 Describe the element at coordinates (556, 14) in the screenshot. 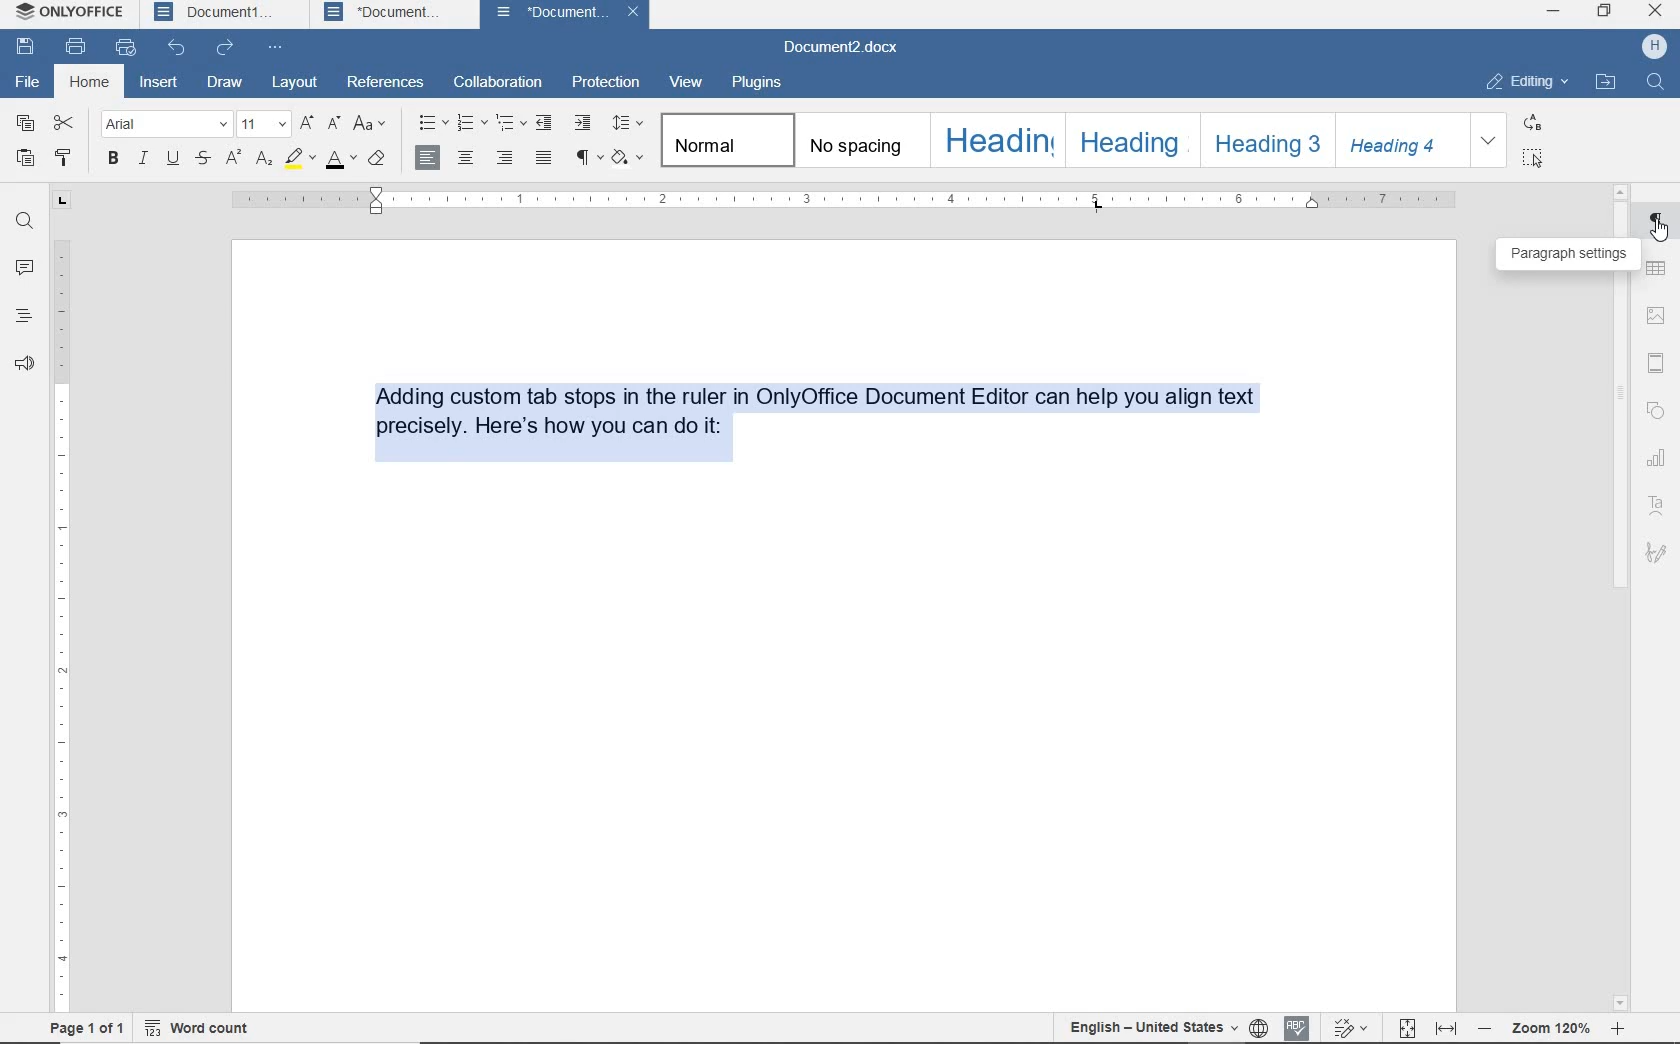

I see `Document` at that location.